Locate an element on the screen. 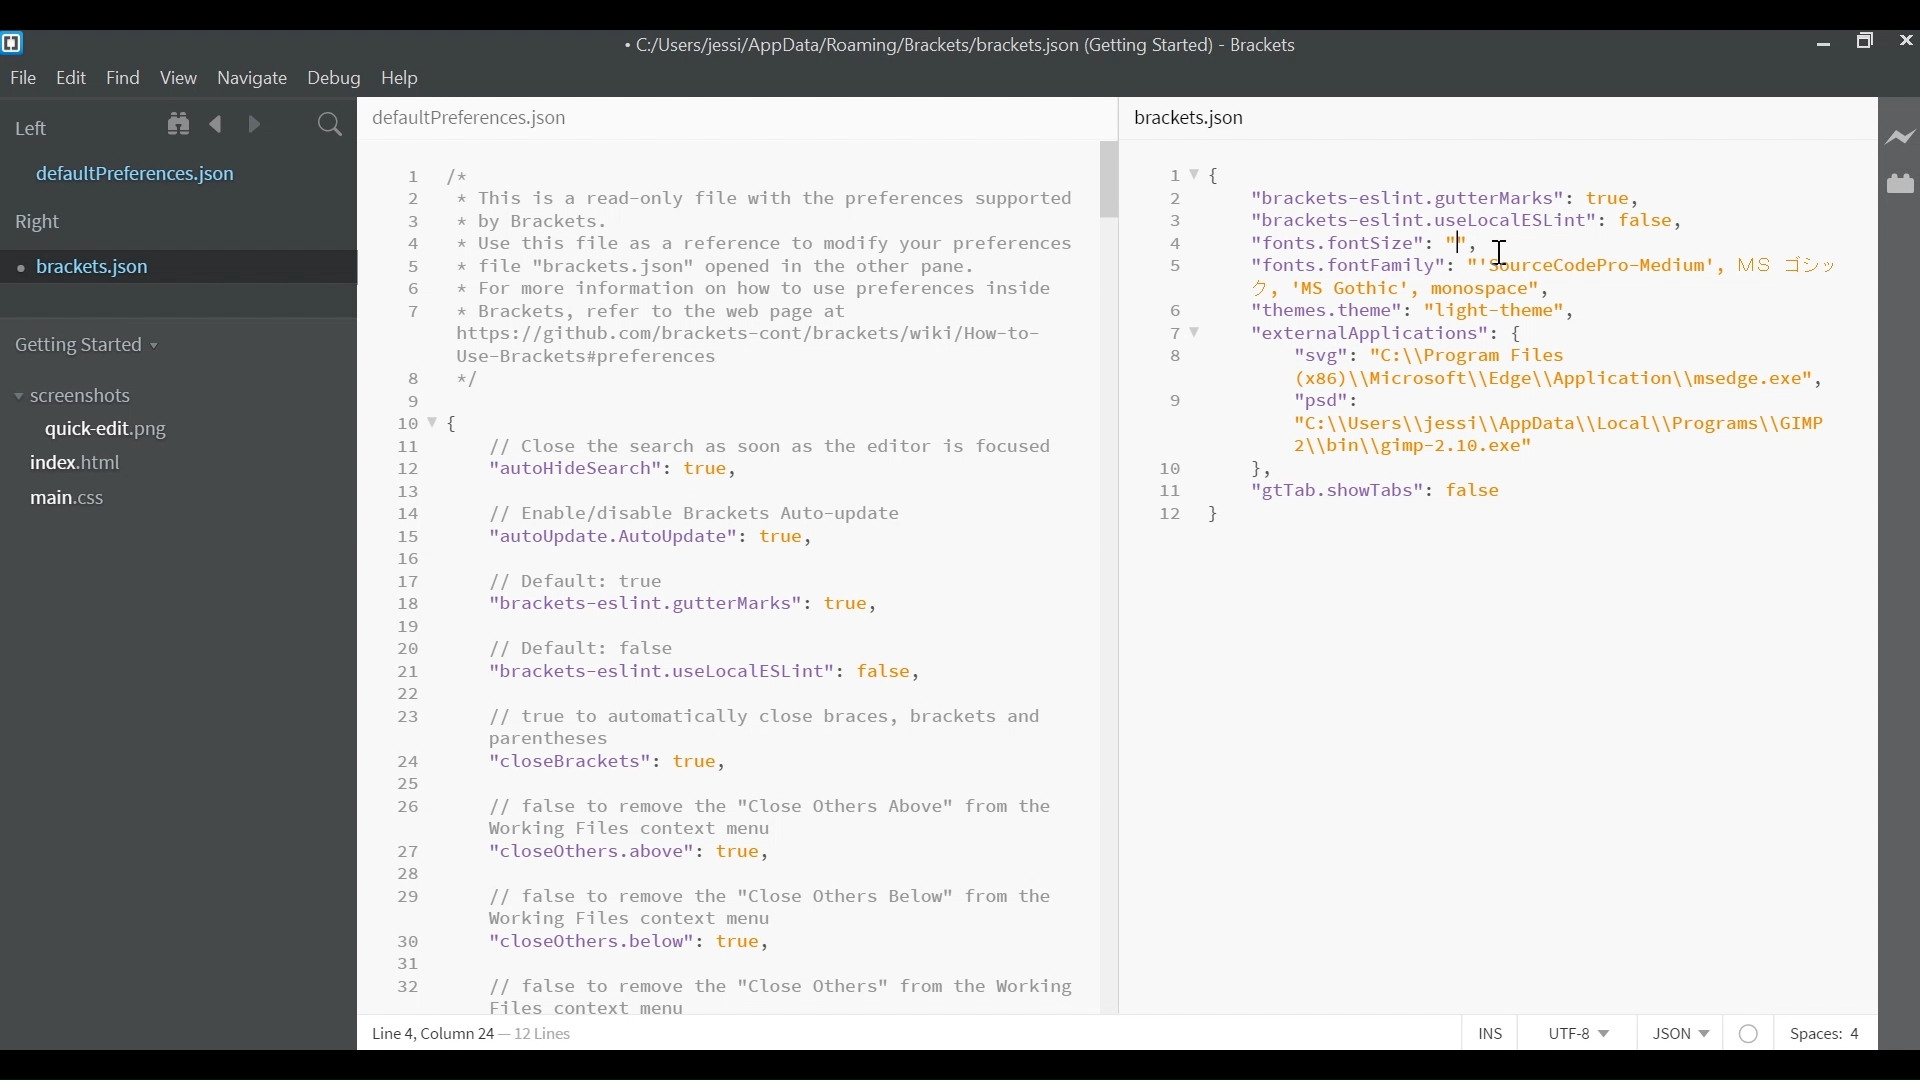 The height and width of the screenshot is (1080, 1920). Debug is located at coordinates (332, 78).